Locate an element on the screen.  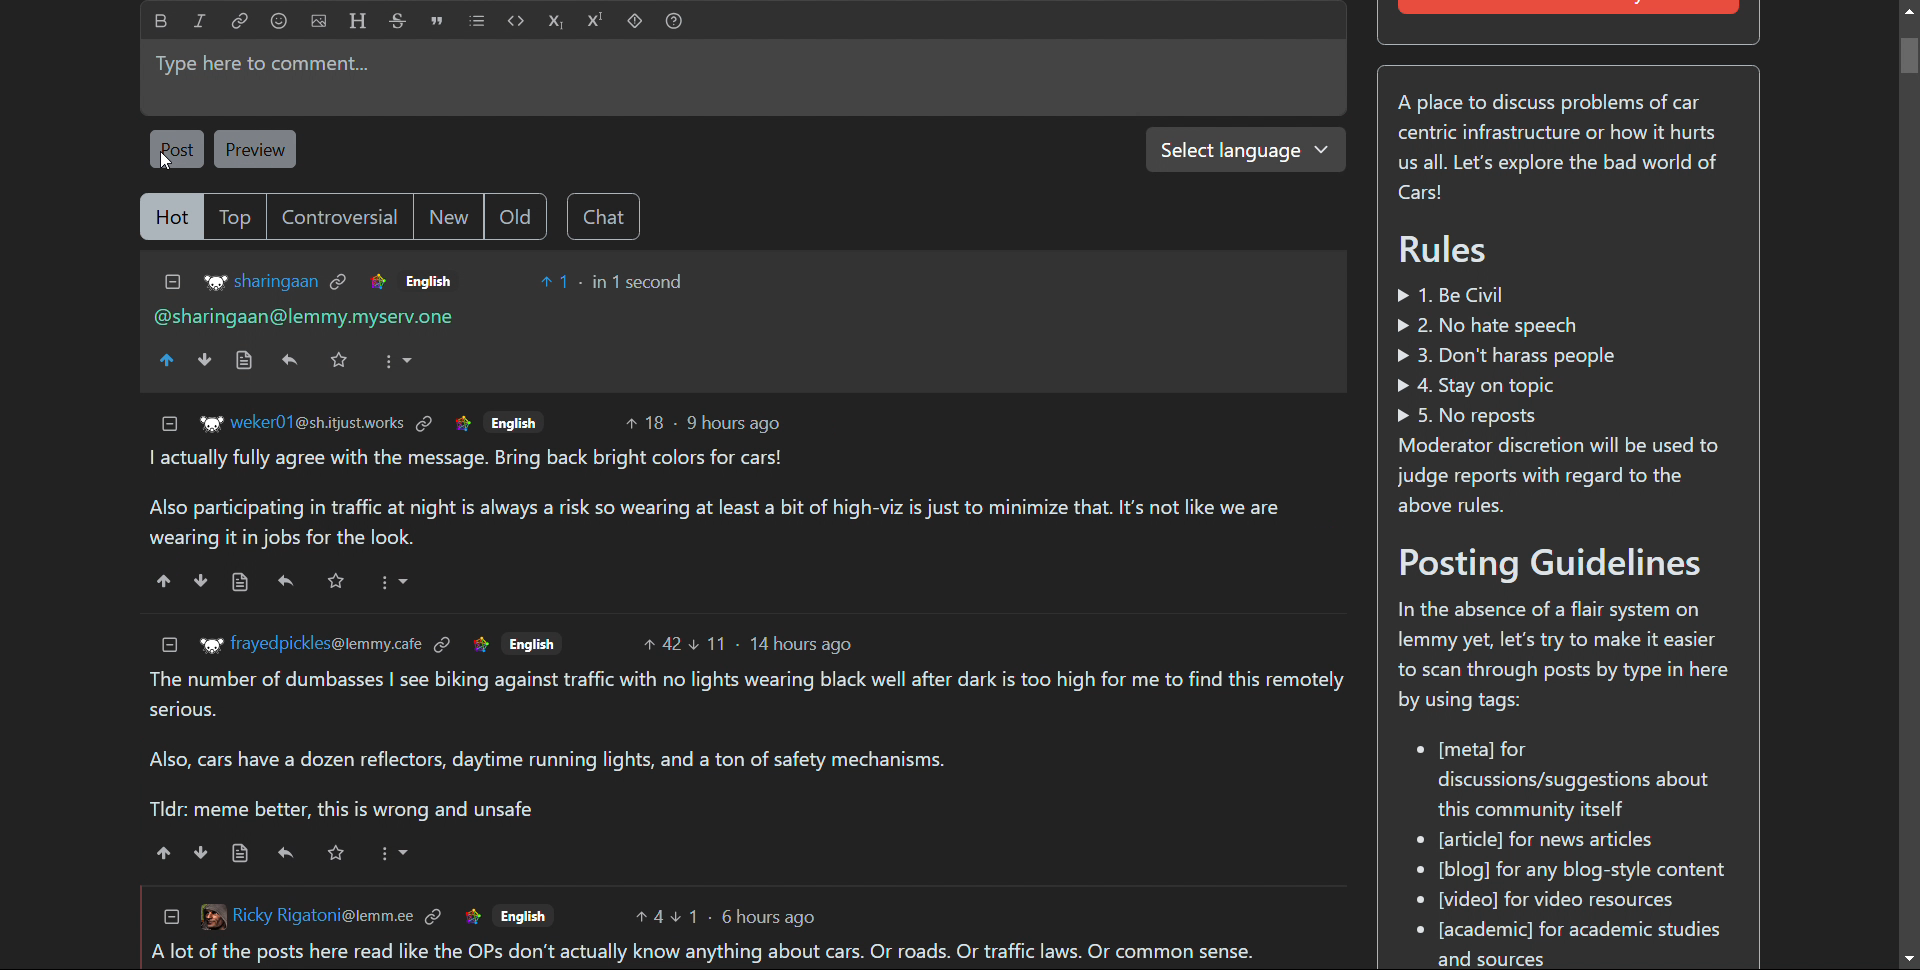
upvote is located at coordinates (164, 851).